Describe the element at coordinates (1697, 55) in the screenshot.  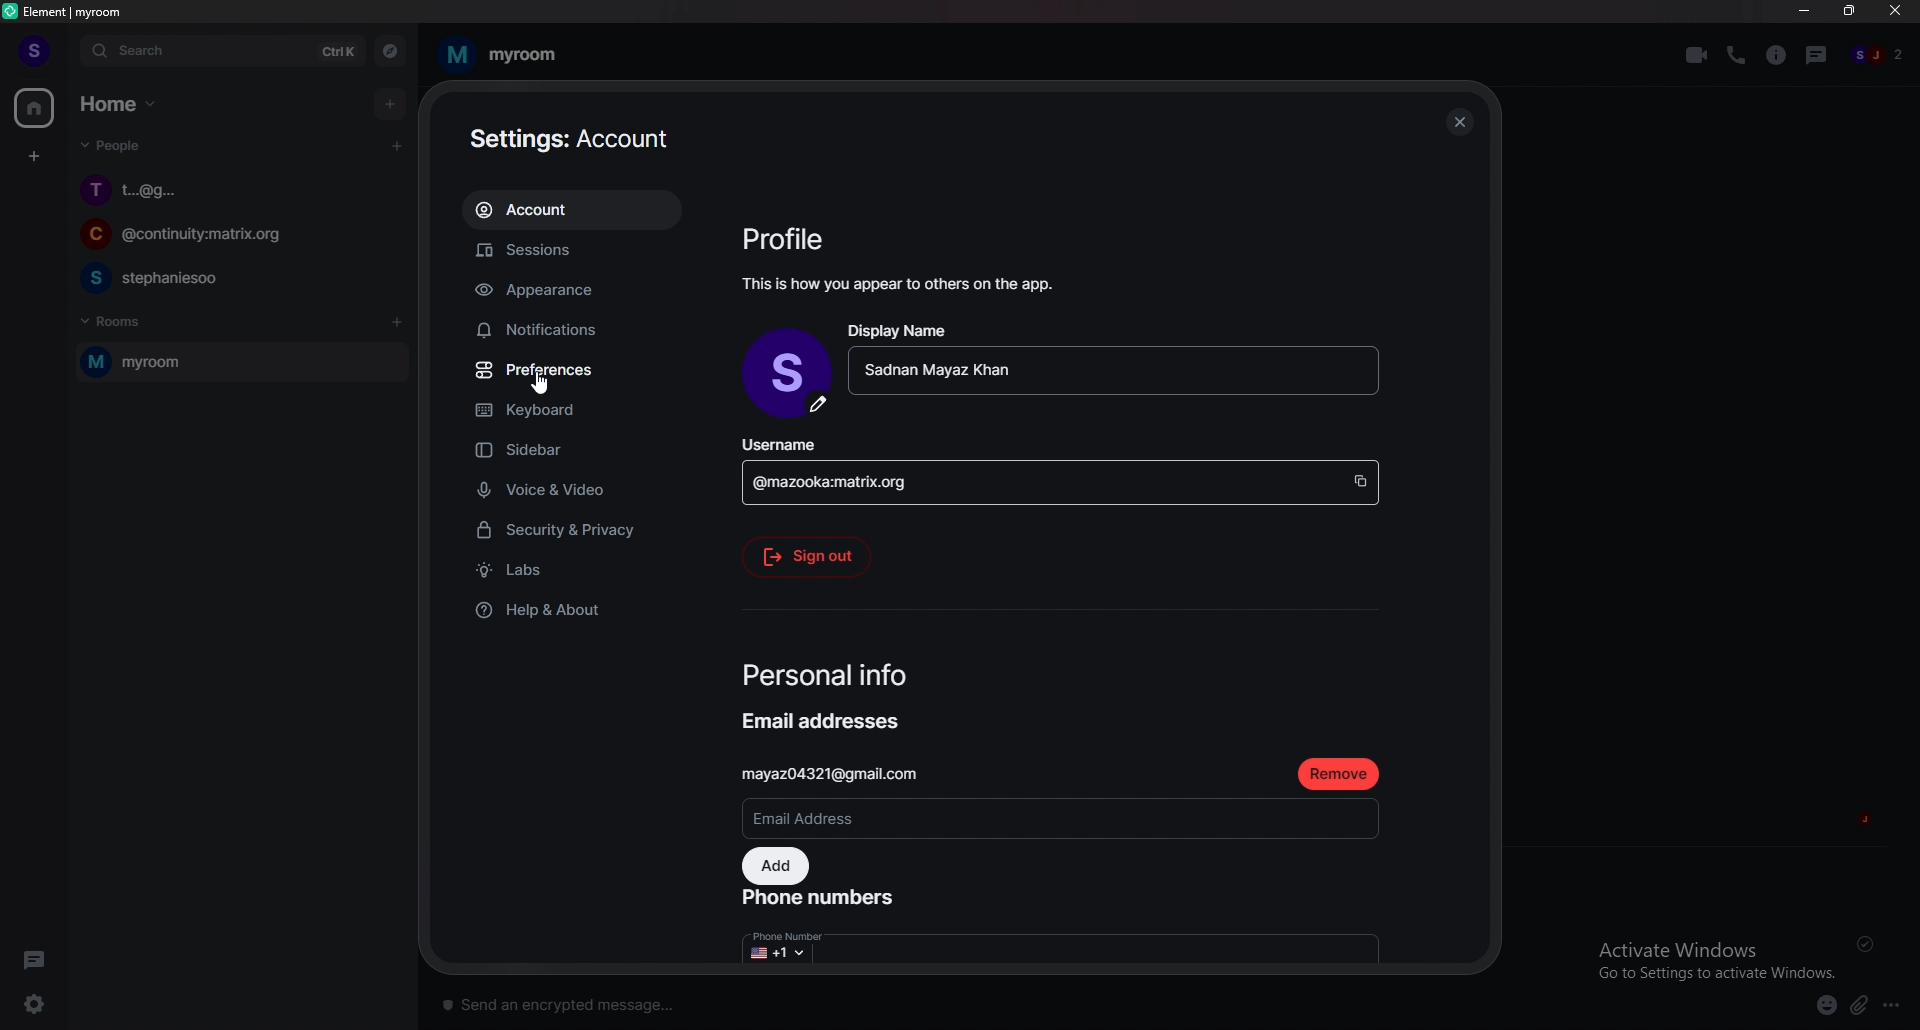
I see `video call` at that location.